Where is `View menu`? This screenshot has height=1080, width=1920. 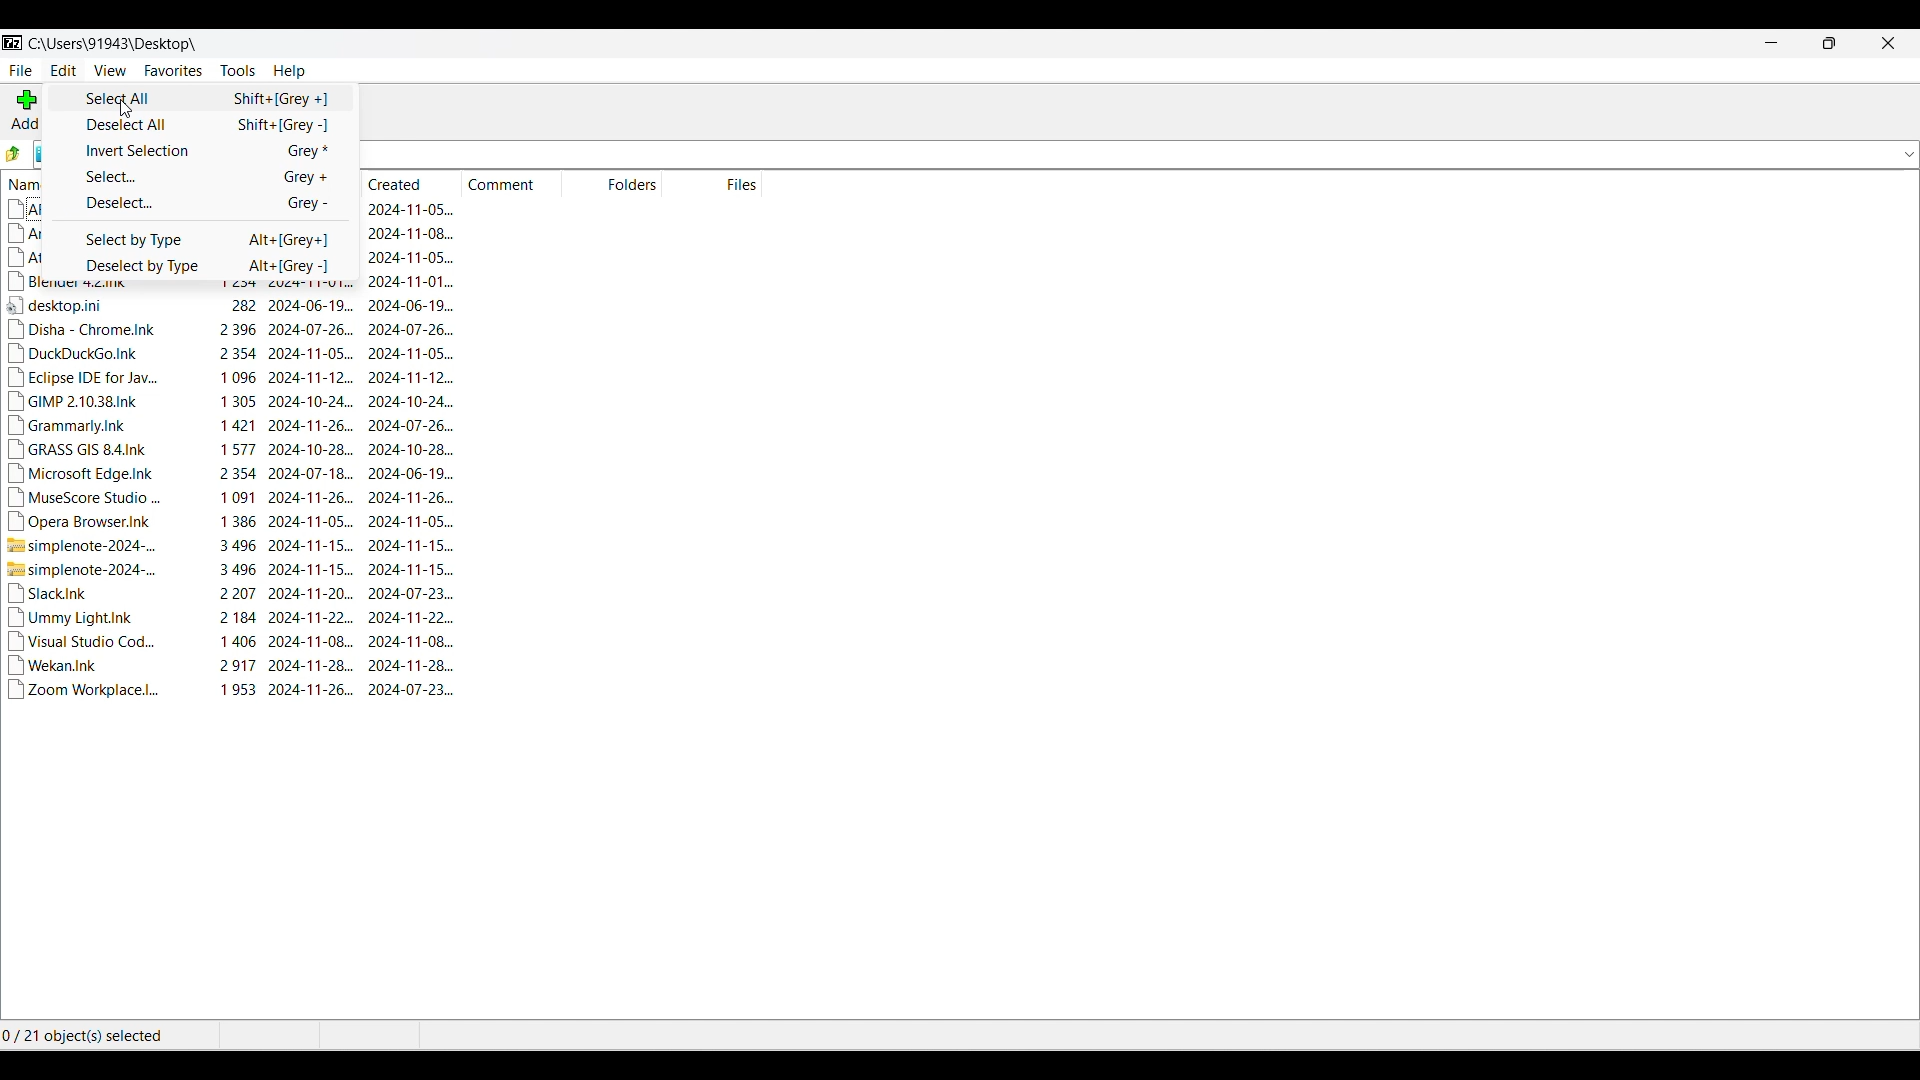
View menu is located at coordinates (110, 71).